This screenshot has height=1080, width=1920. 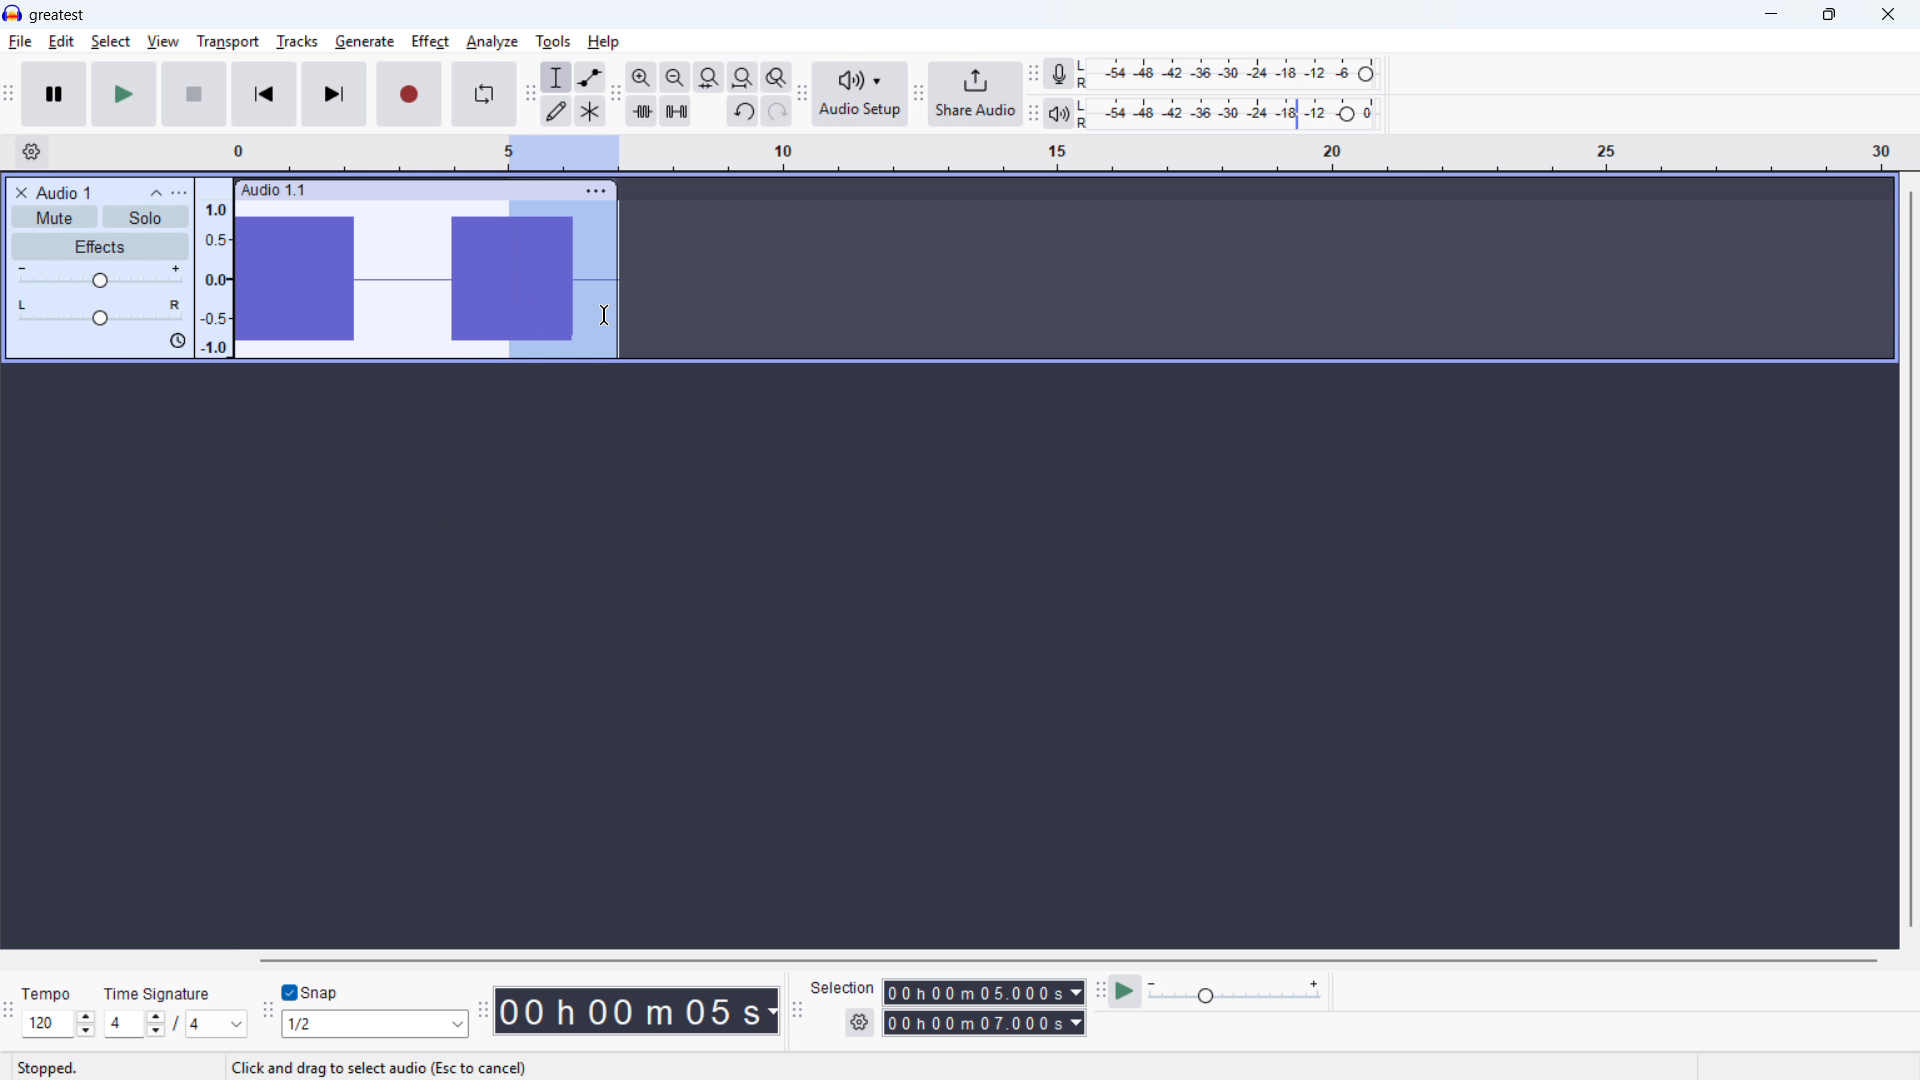 What do you see at coordinates (556, 111) in the screenshot?
I see `Draw tool ` at bounding box center [556, 111].